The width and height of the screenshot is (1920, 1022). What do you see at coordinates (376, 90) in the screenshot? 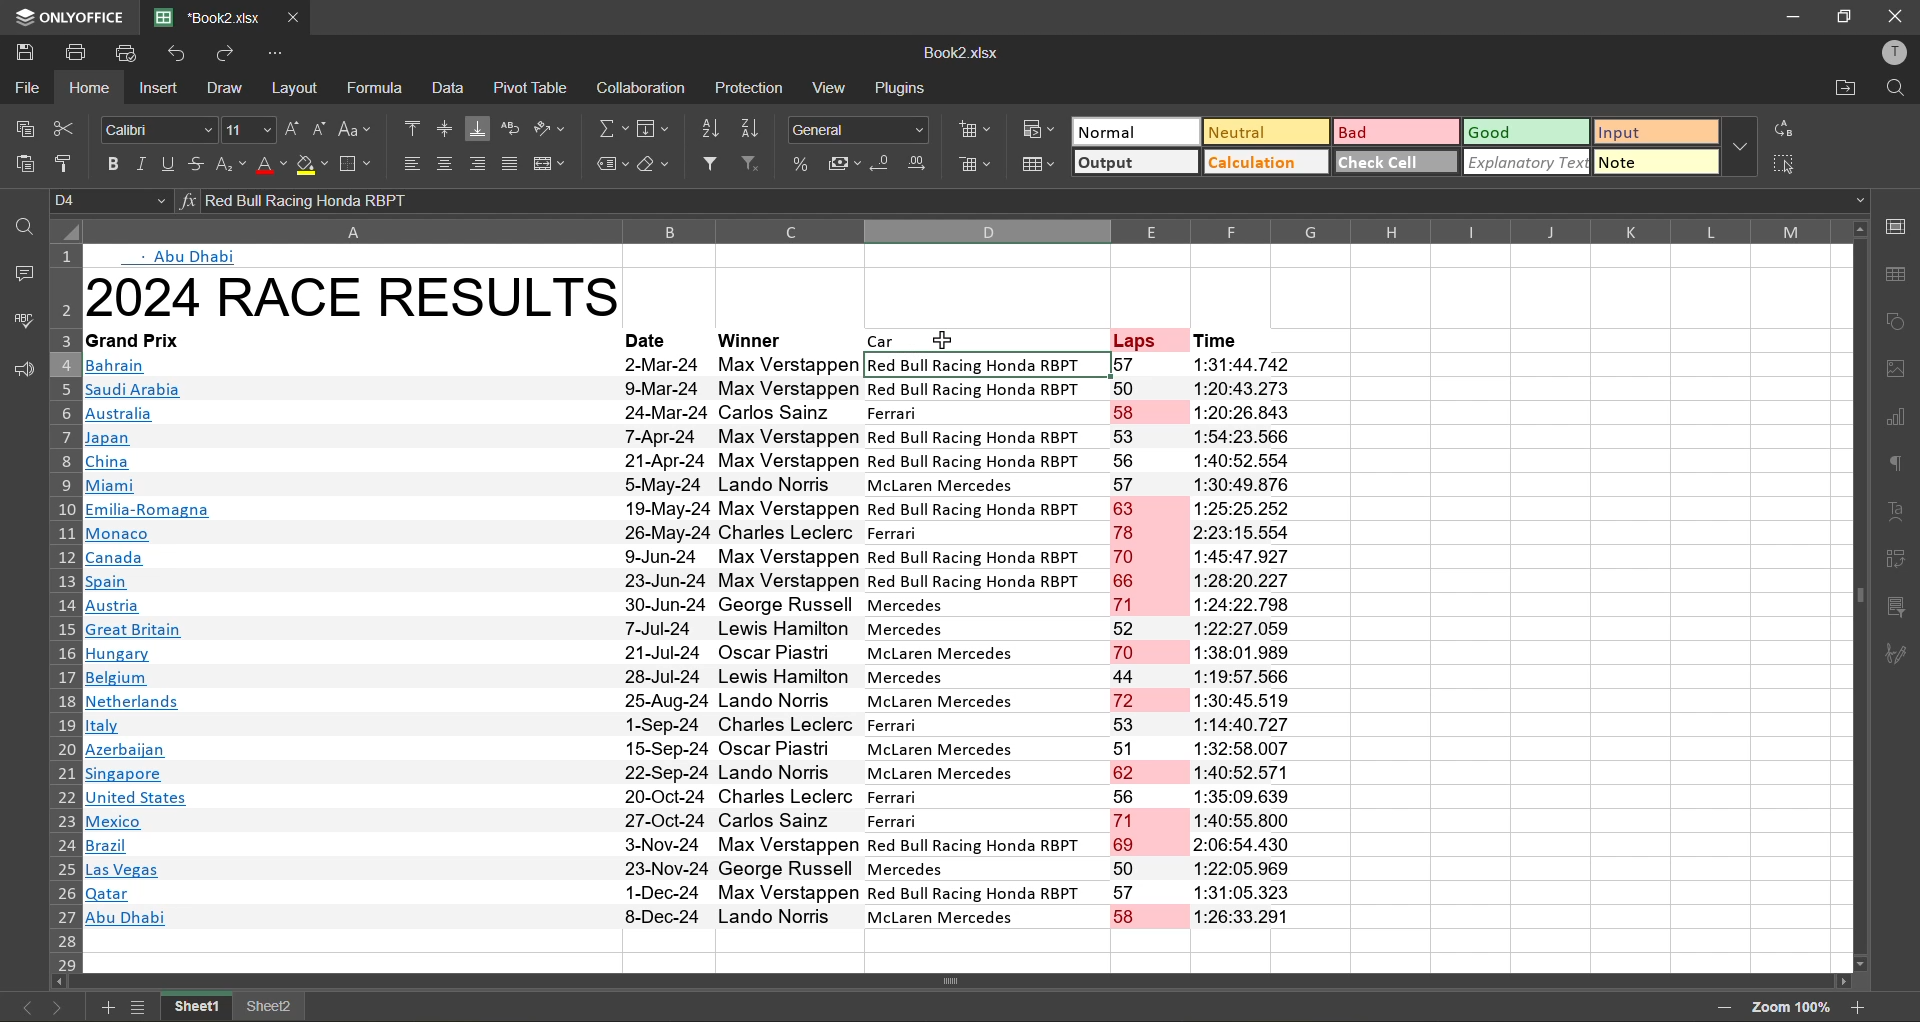
I see `formula` at bounding box center [376, 90].